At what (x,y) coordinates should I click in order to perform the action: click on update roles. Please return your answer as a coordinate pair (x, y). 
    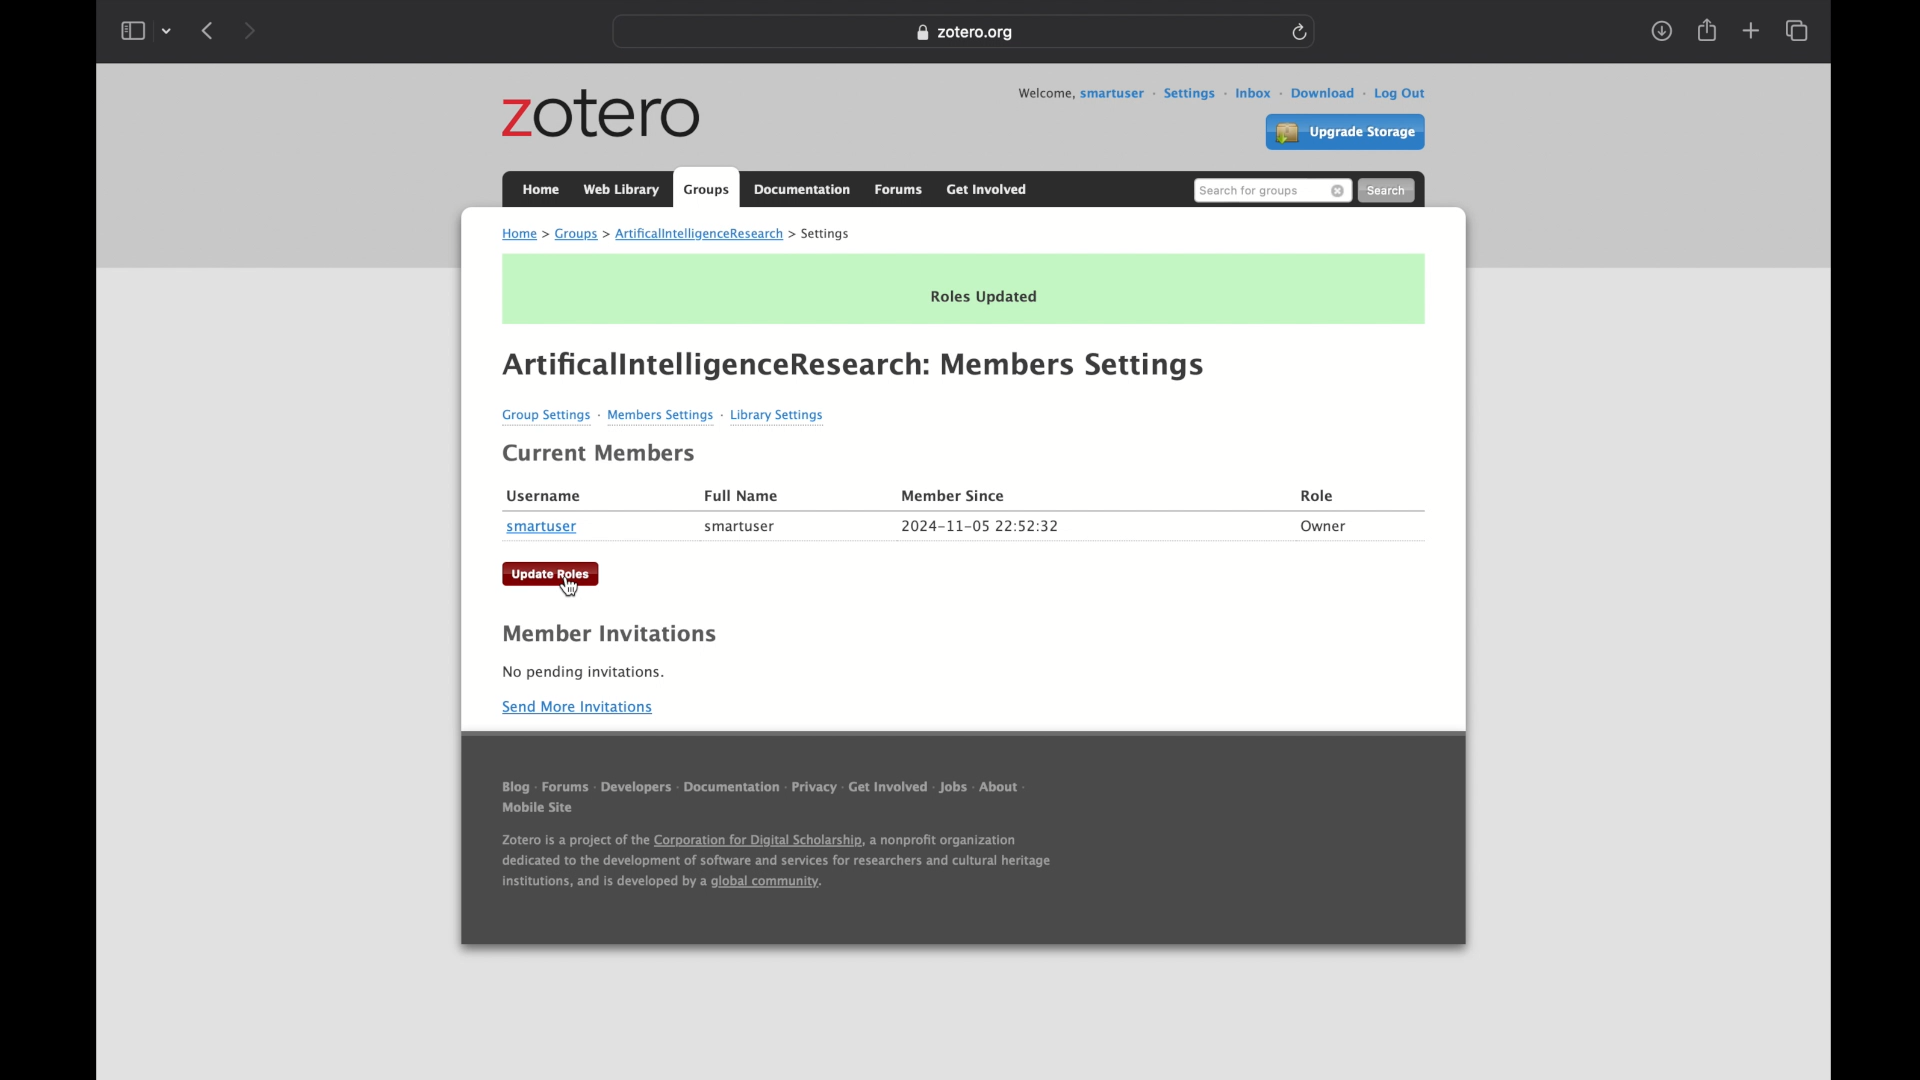
    Looking at the image, I should click on (552, 574).